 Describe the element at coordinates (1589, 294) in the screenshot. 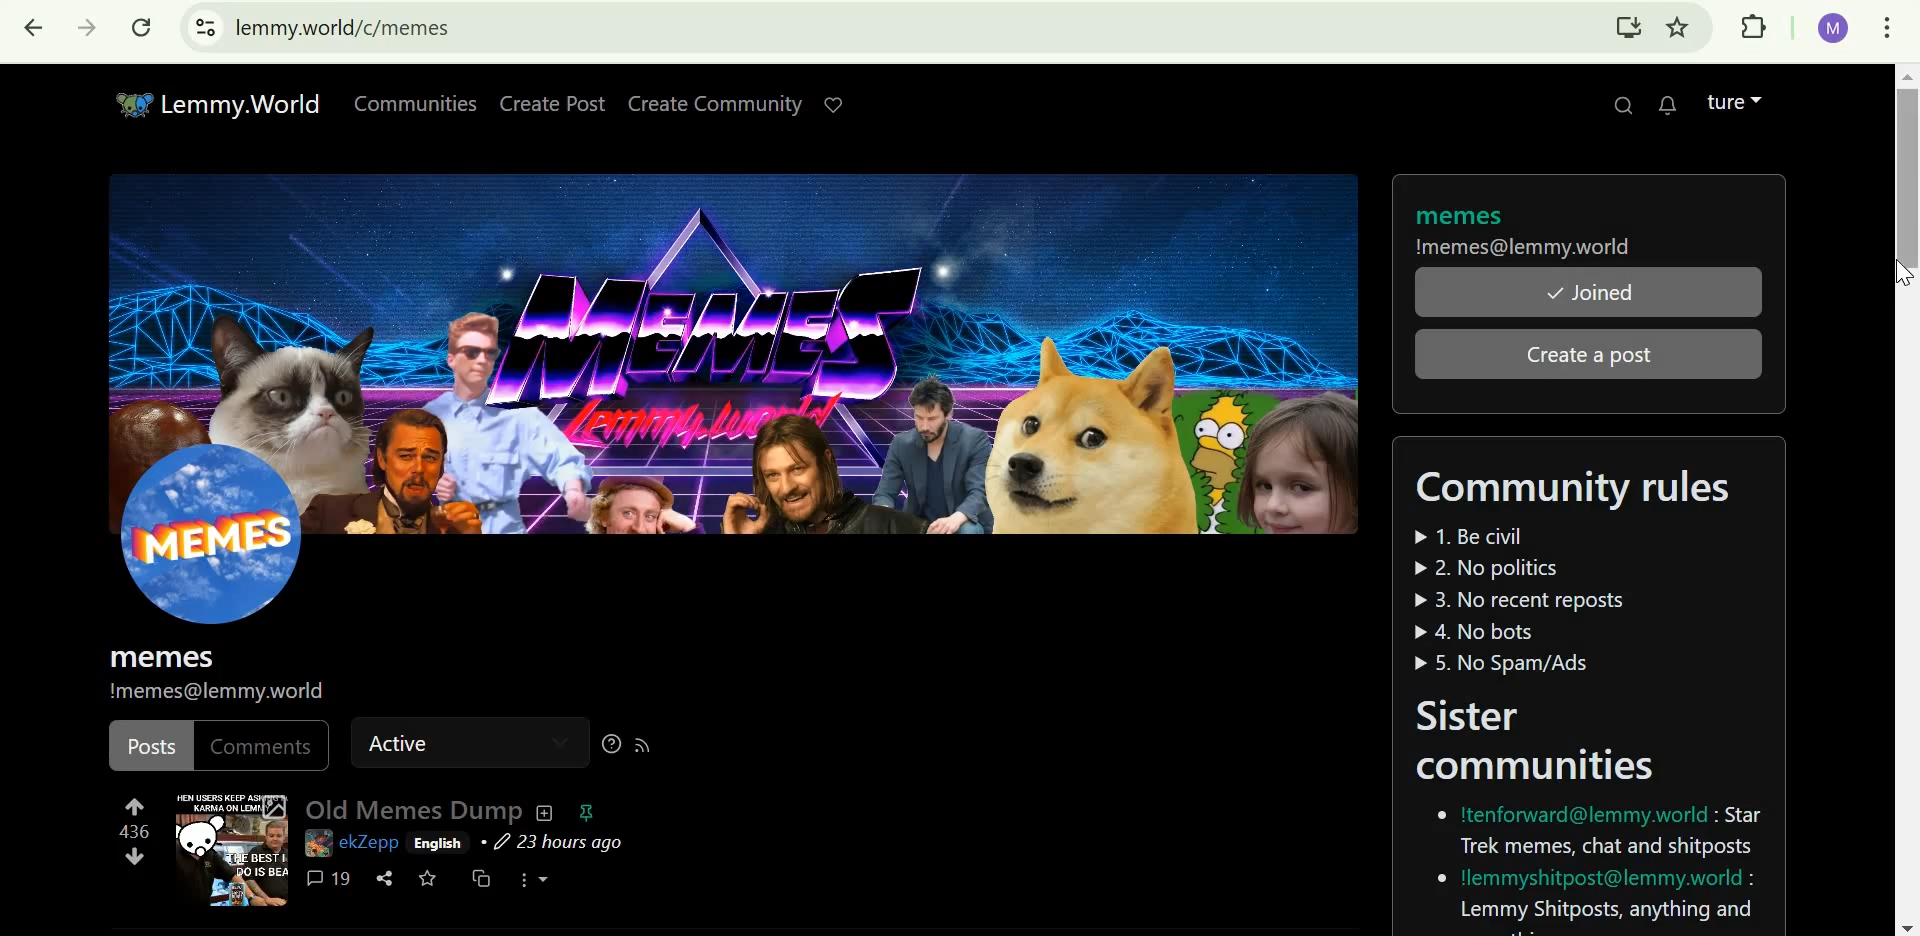

I see `Joined` at that location.